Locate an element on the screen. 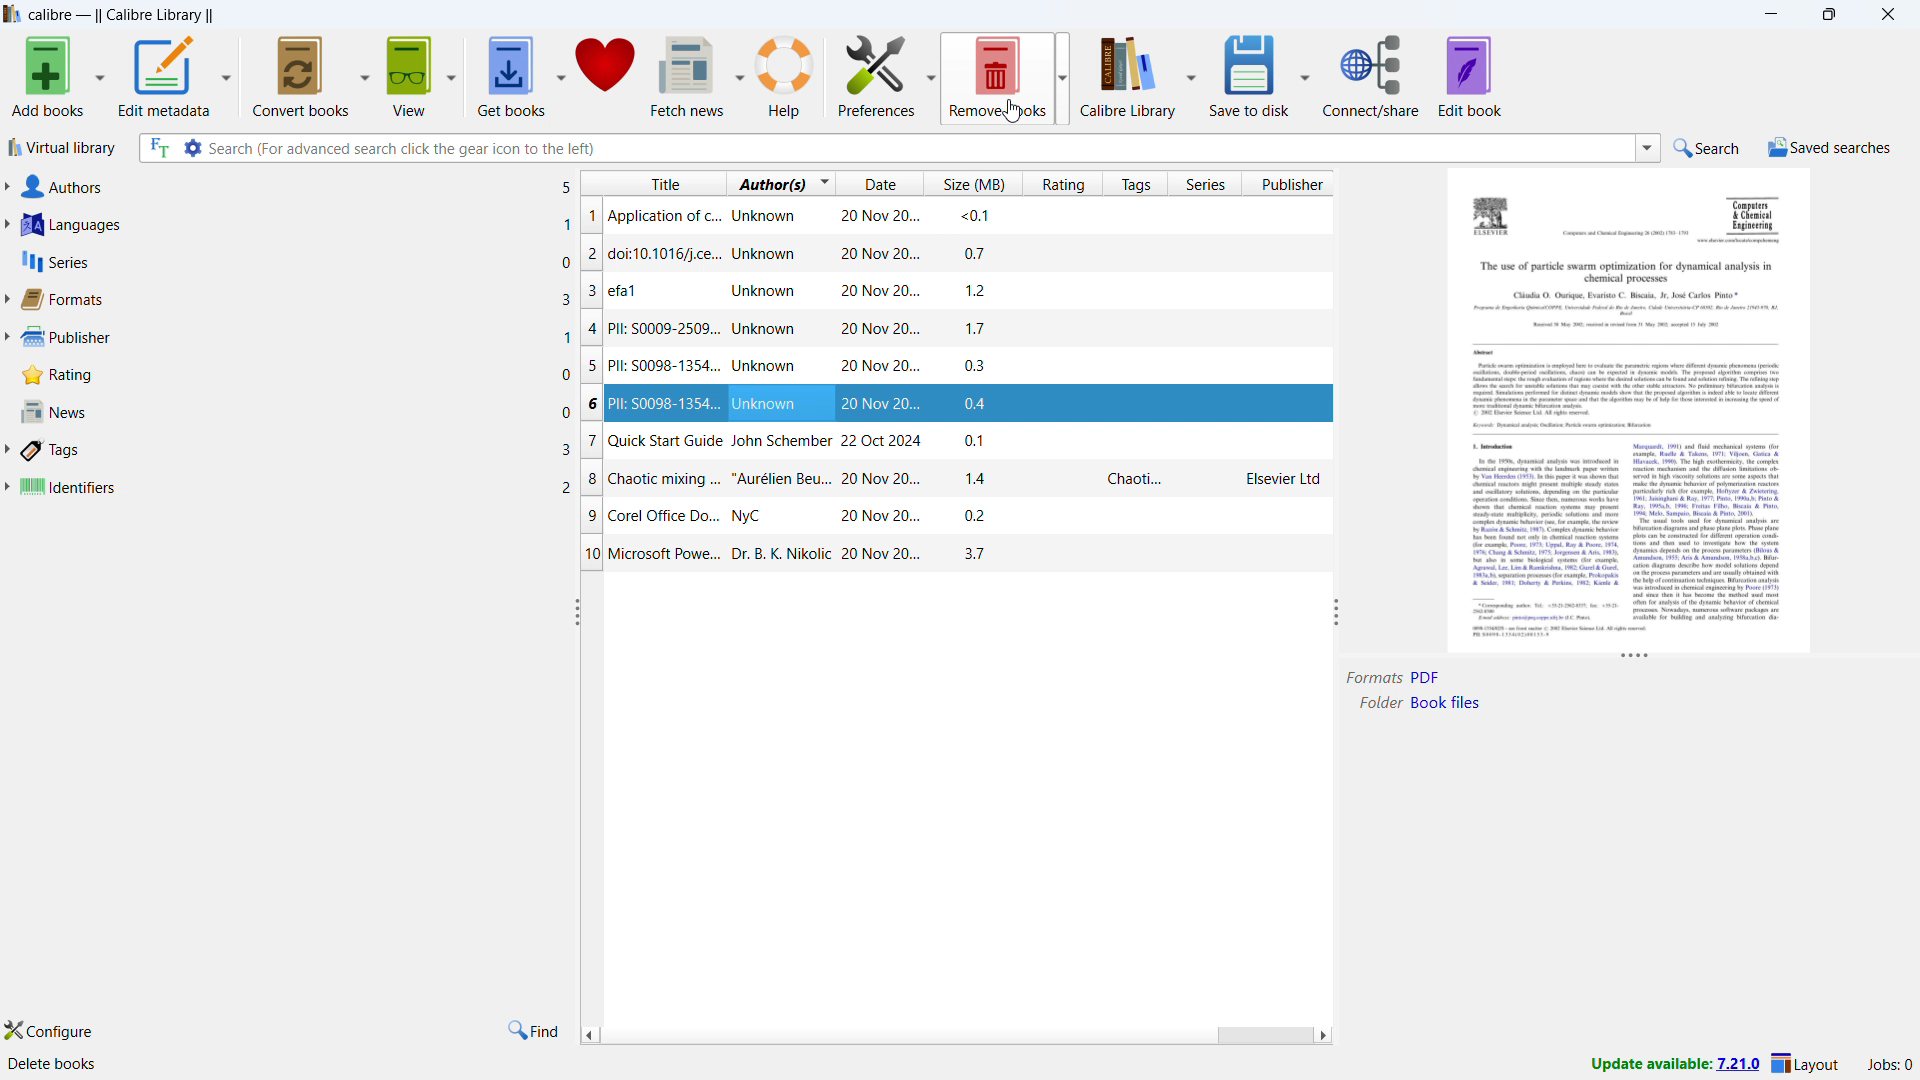  PII: S0098-1354... is located at coordinates (955, 406).